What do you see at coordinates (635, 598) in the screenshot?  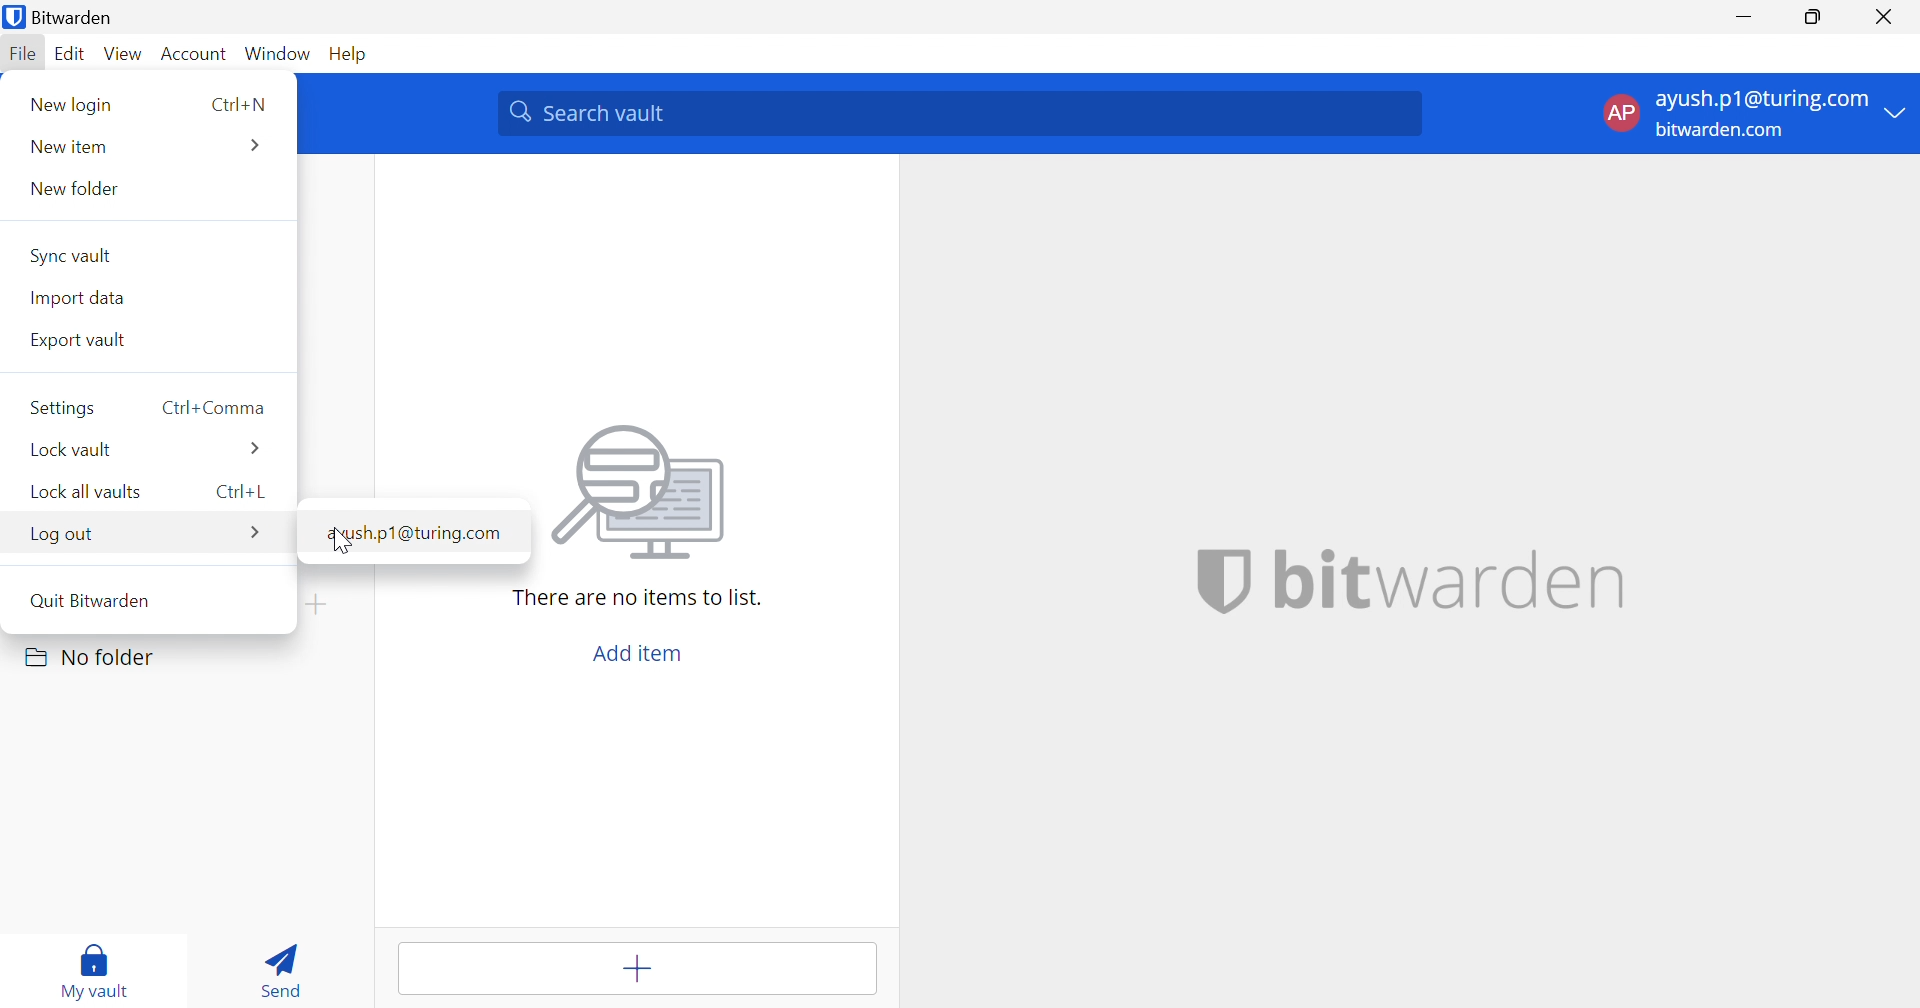 I see `There are no items to list` at bounding box center [635, 598].